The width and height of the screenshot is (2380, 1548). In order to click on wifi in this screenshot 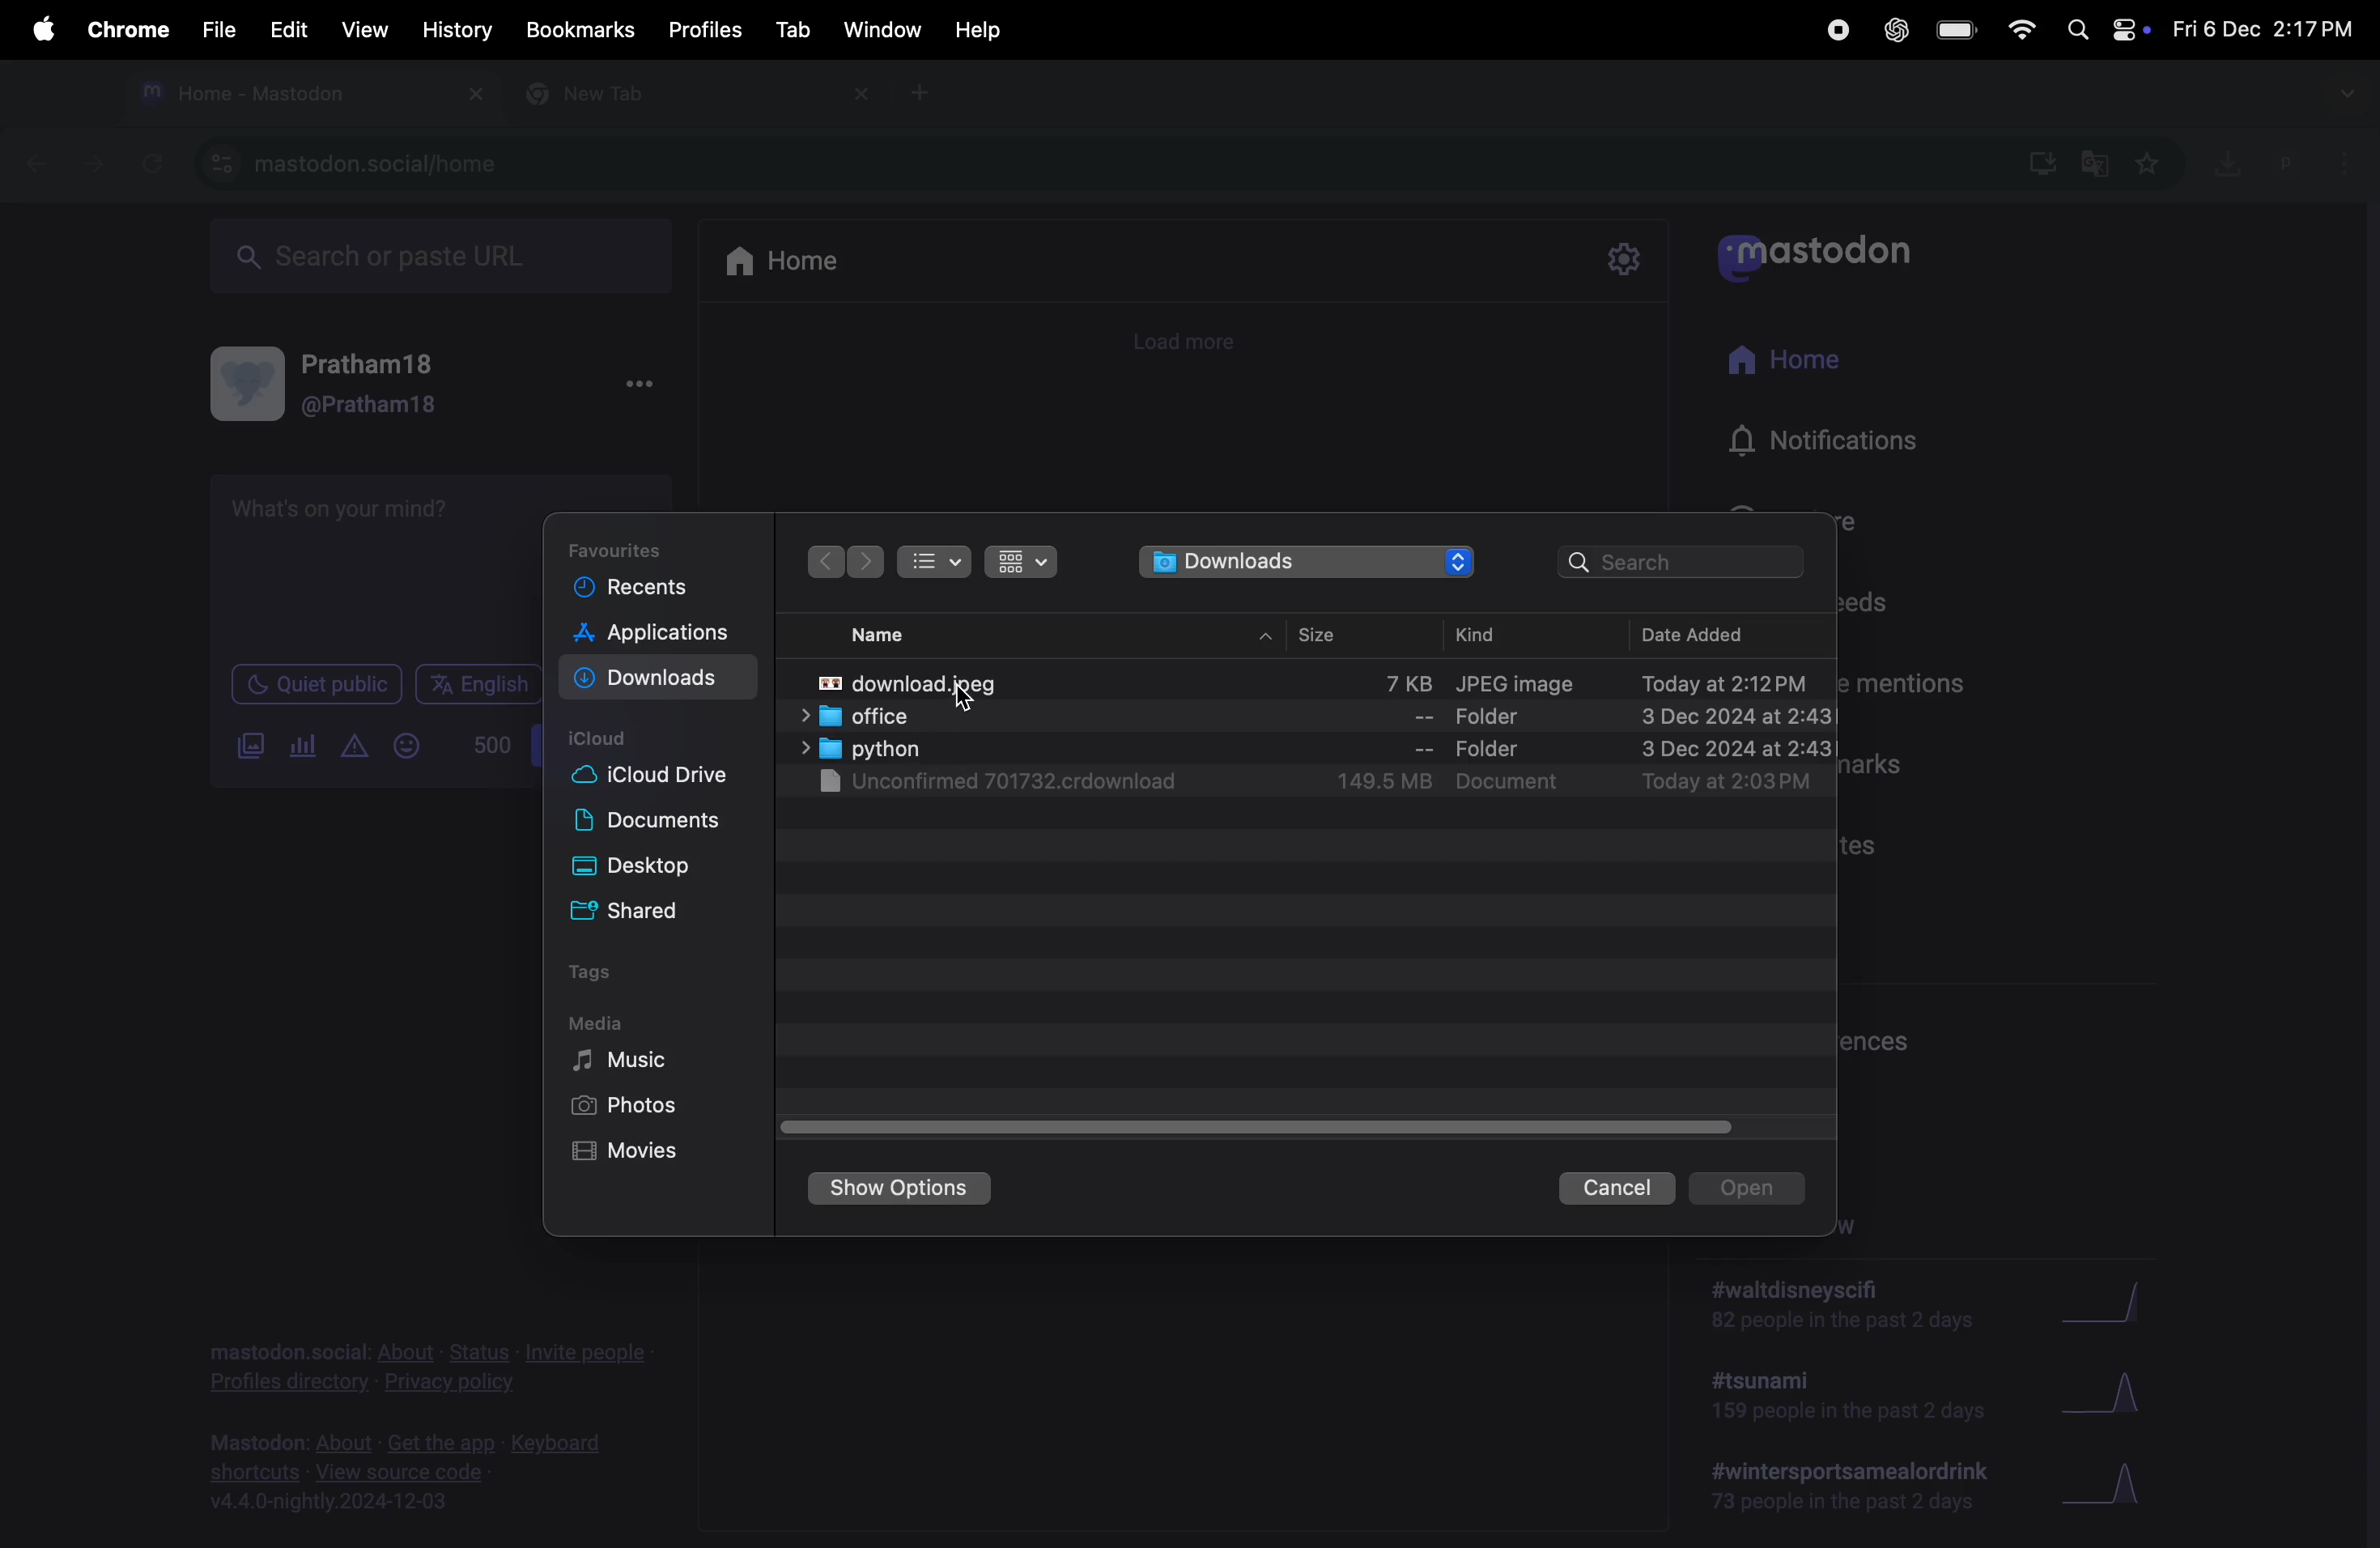, I will do `click(2019, 28)`.